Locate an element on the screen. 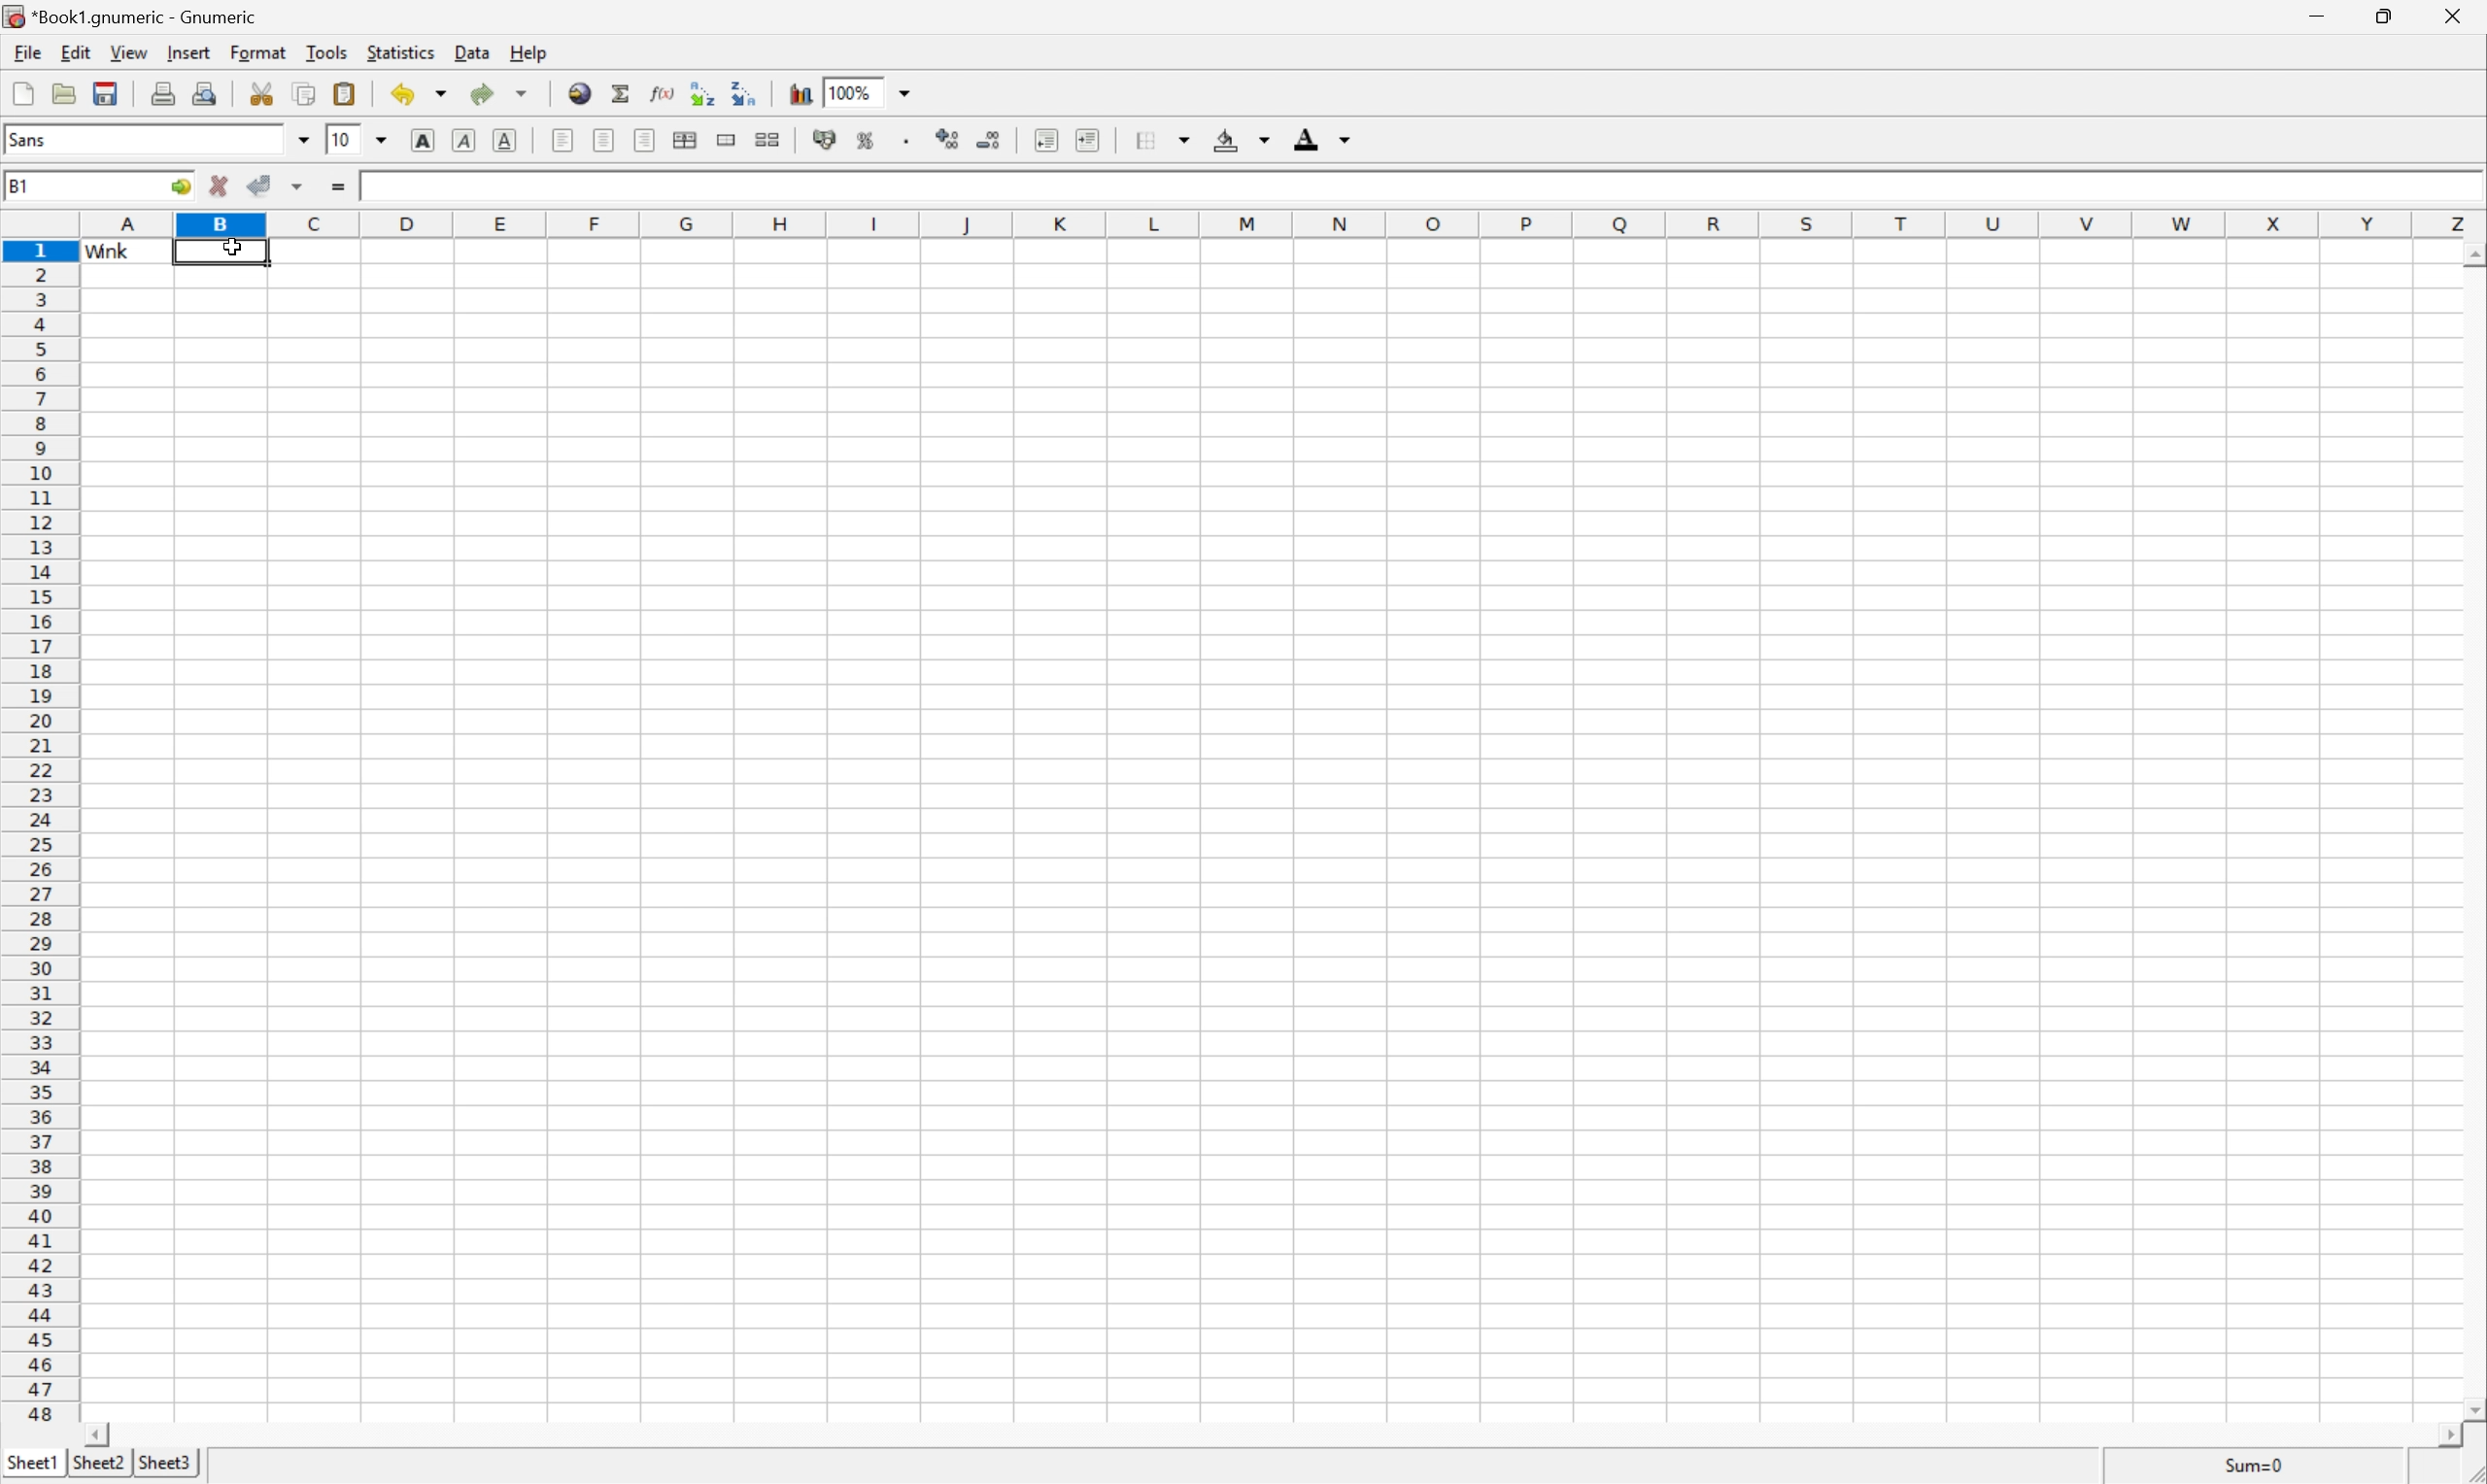 Image resolution: width=2487 pixels, height=1484 pixels. Sort the selected region in ascending order based on the first column selected is located at coordinates (704, 91).